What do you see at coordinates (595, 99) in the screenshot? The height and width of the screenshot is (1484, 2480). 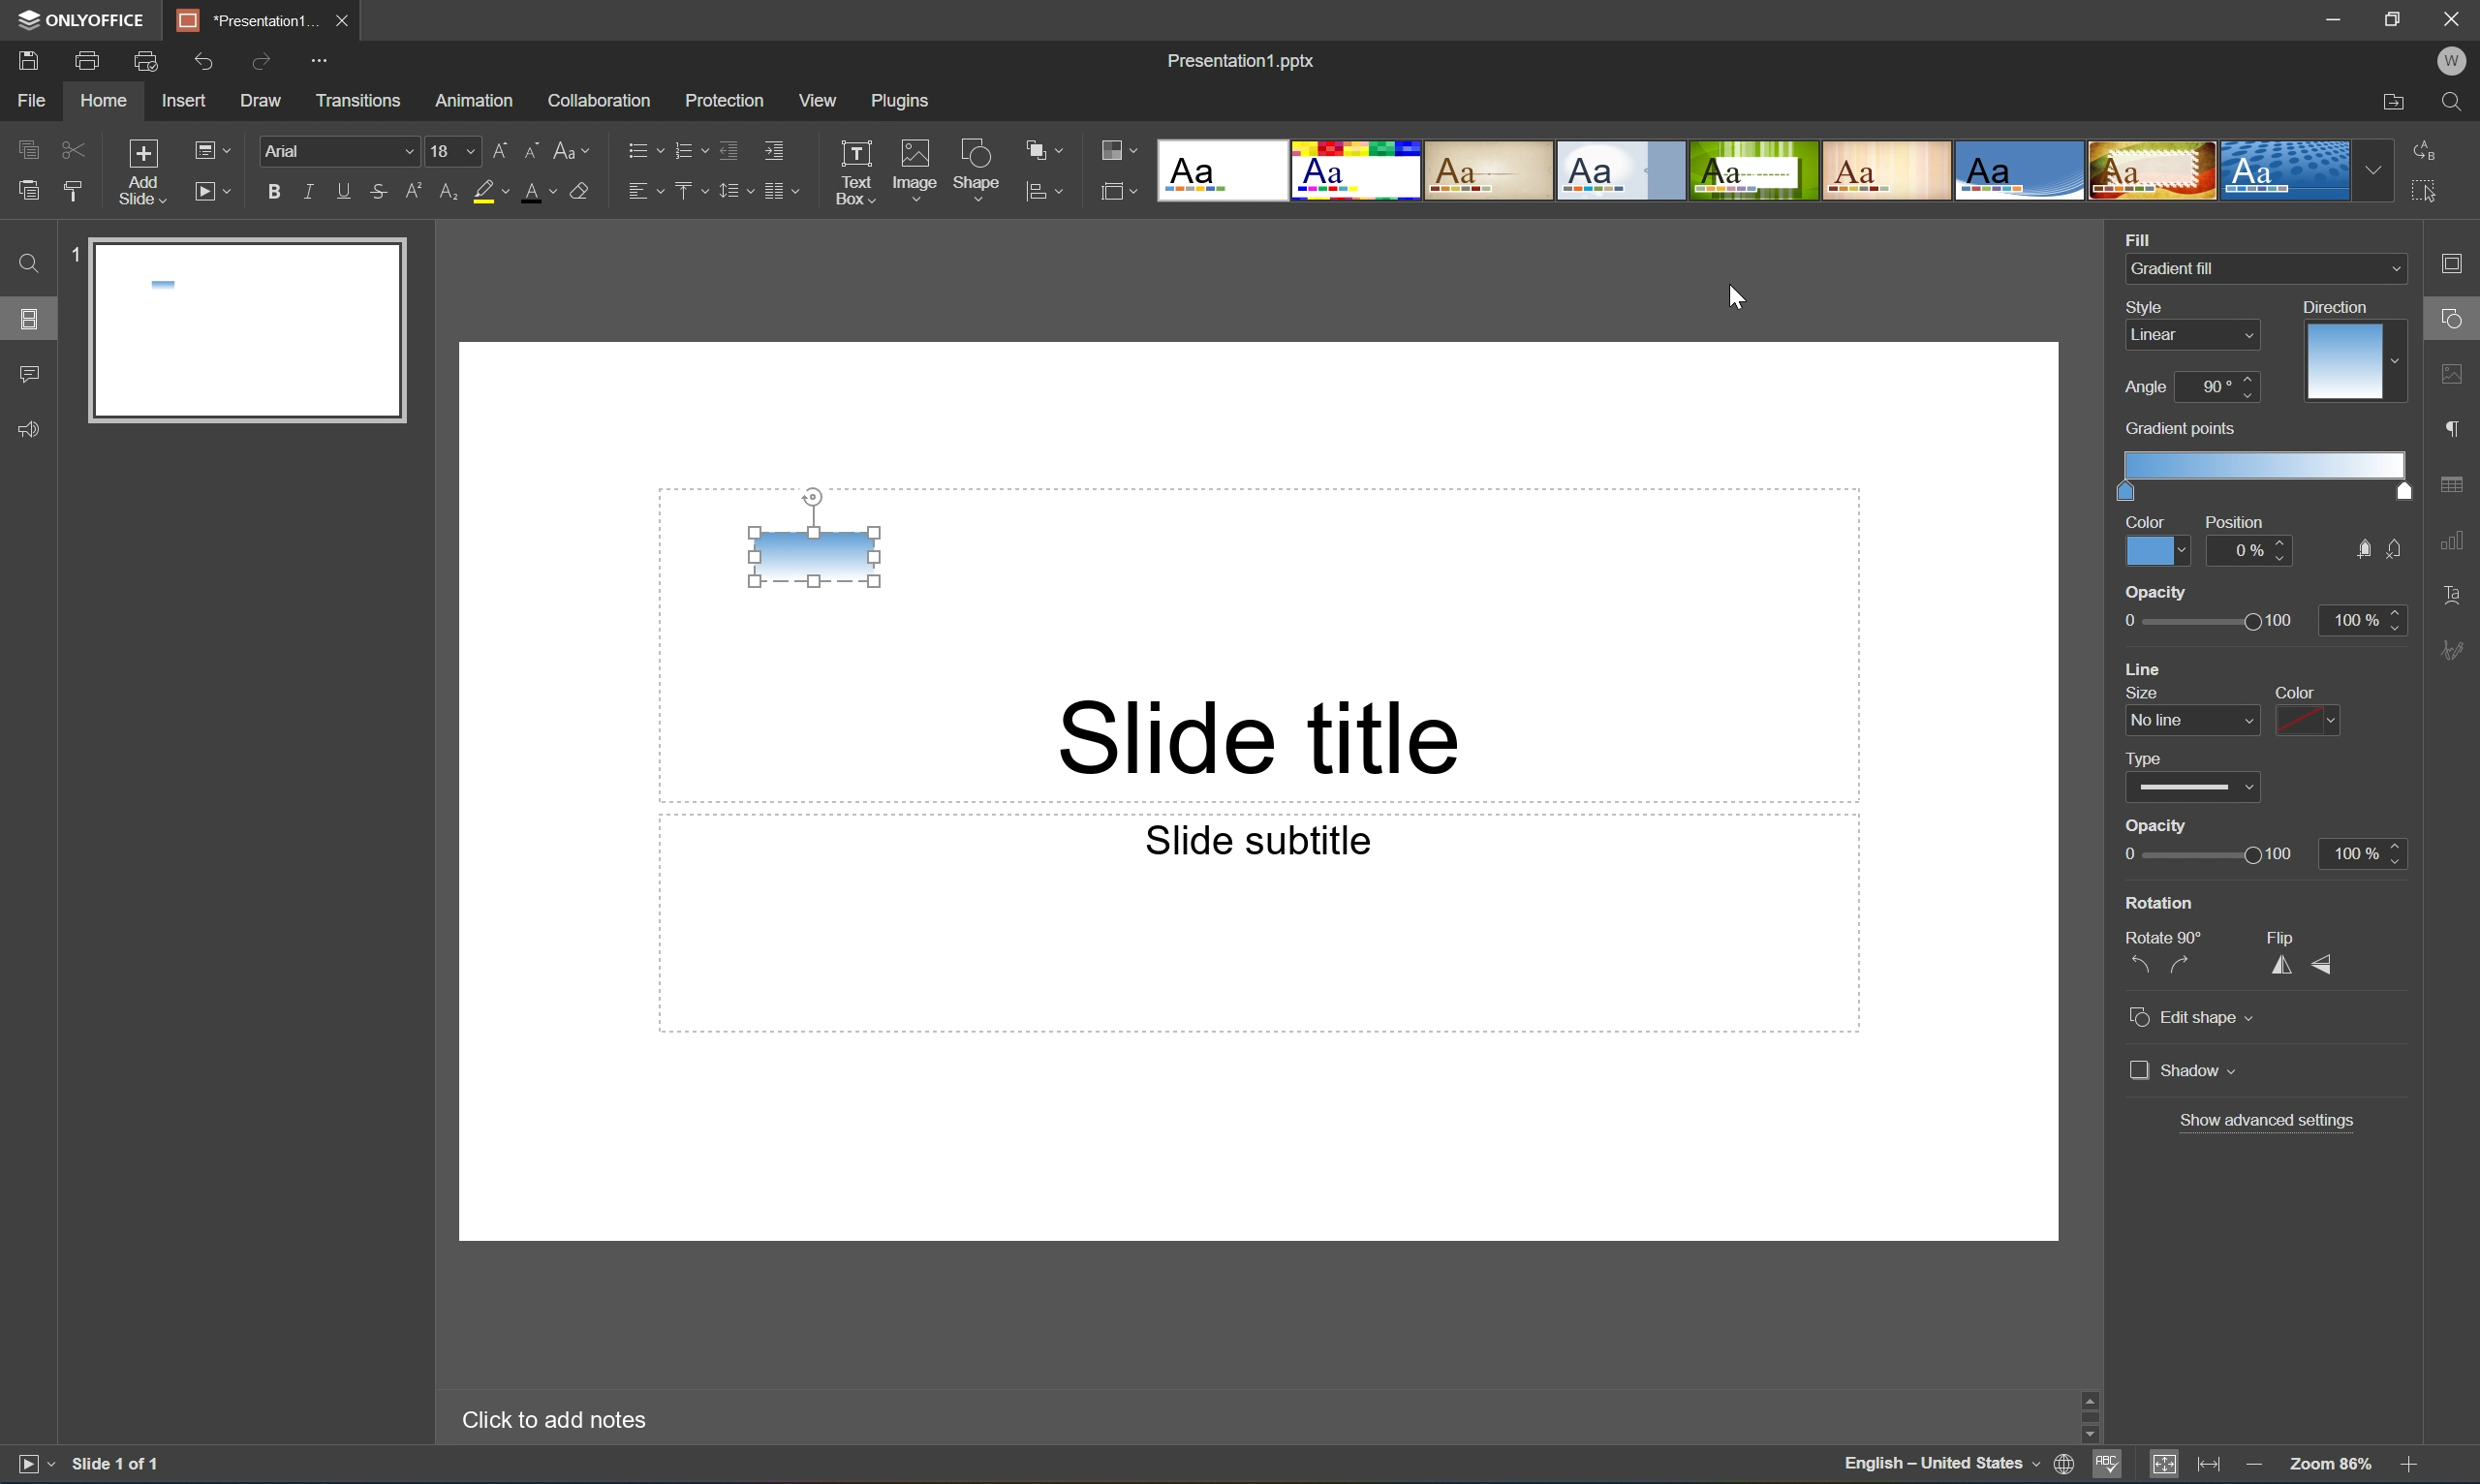 I see `Collaboration` at bounding box center [595, 99].